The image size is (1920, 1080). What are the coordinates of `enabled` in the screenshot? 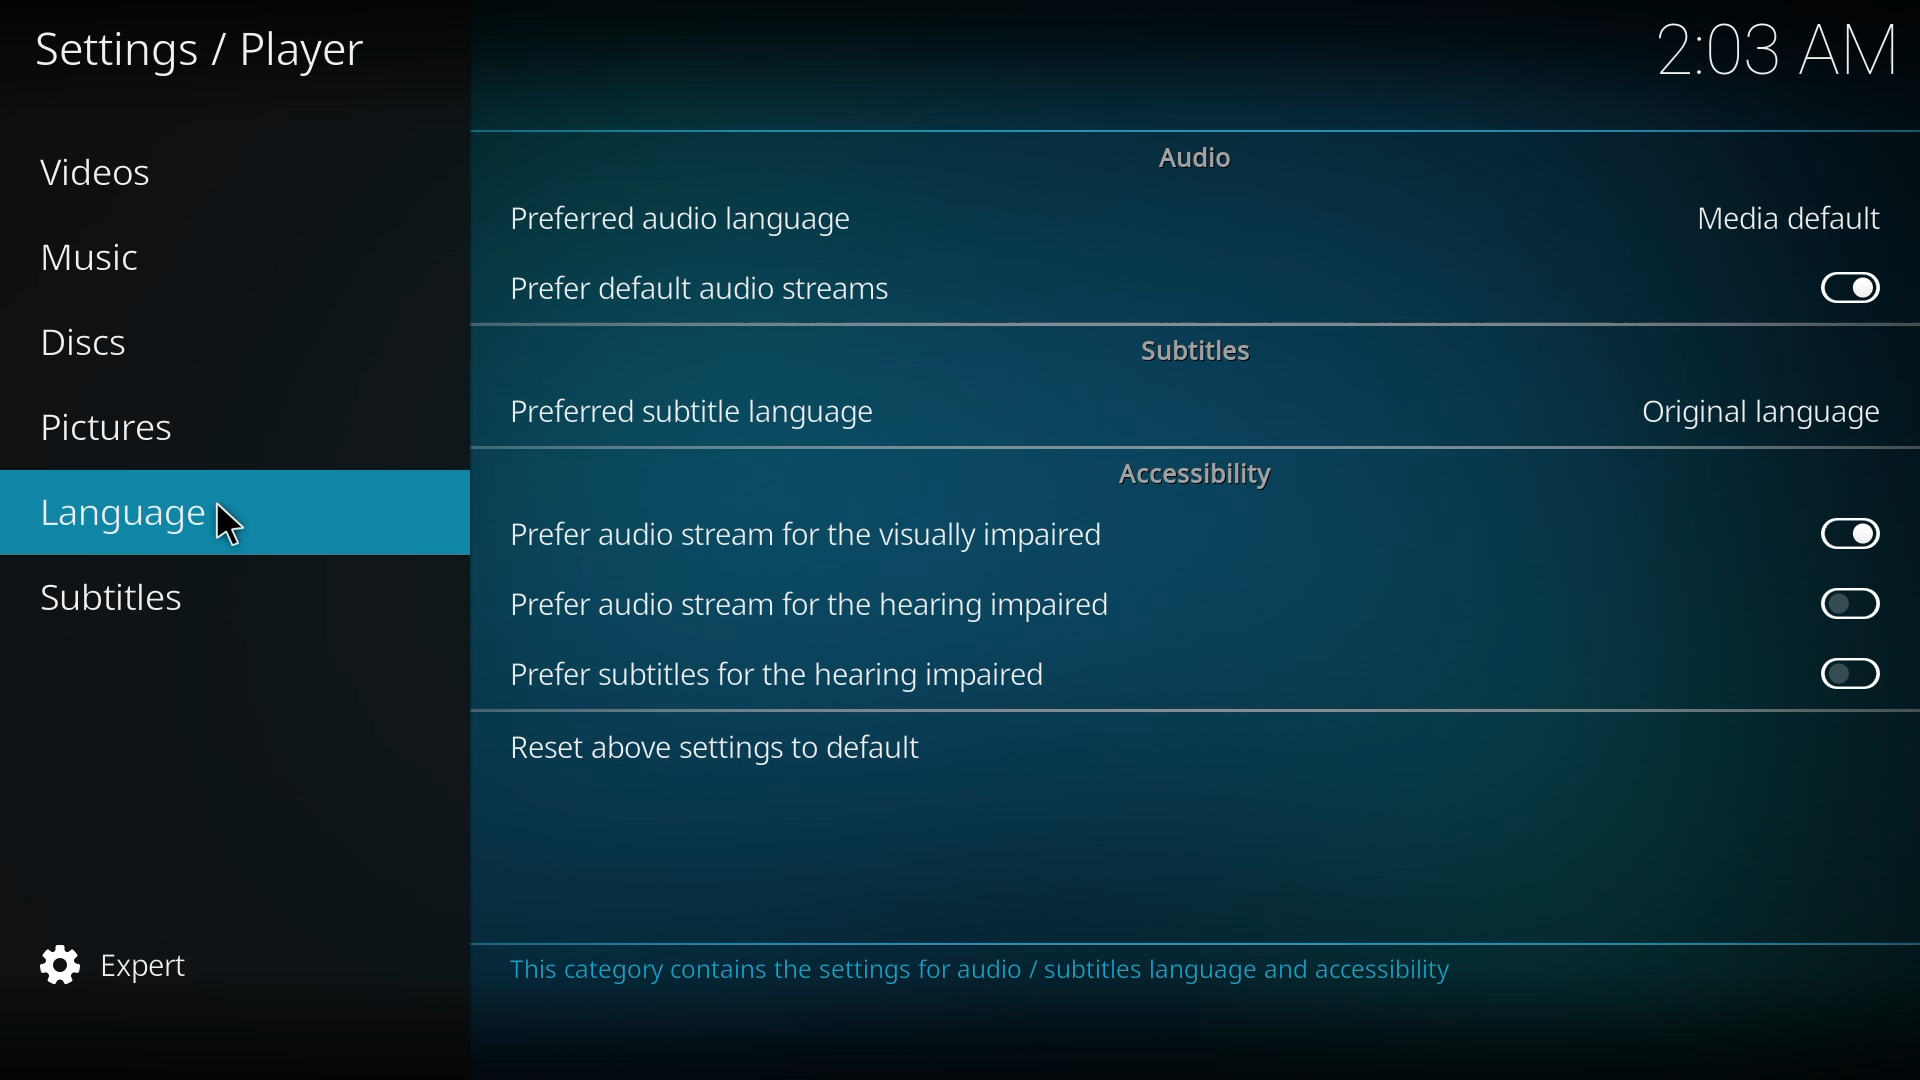 It's located at (1846, 530).